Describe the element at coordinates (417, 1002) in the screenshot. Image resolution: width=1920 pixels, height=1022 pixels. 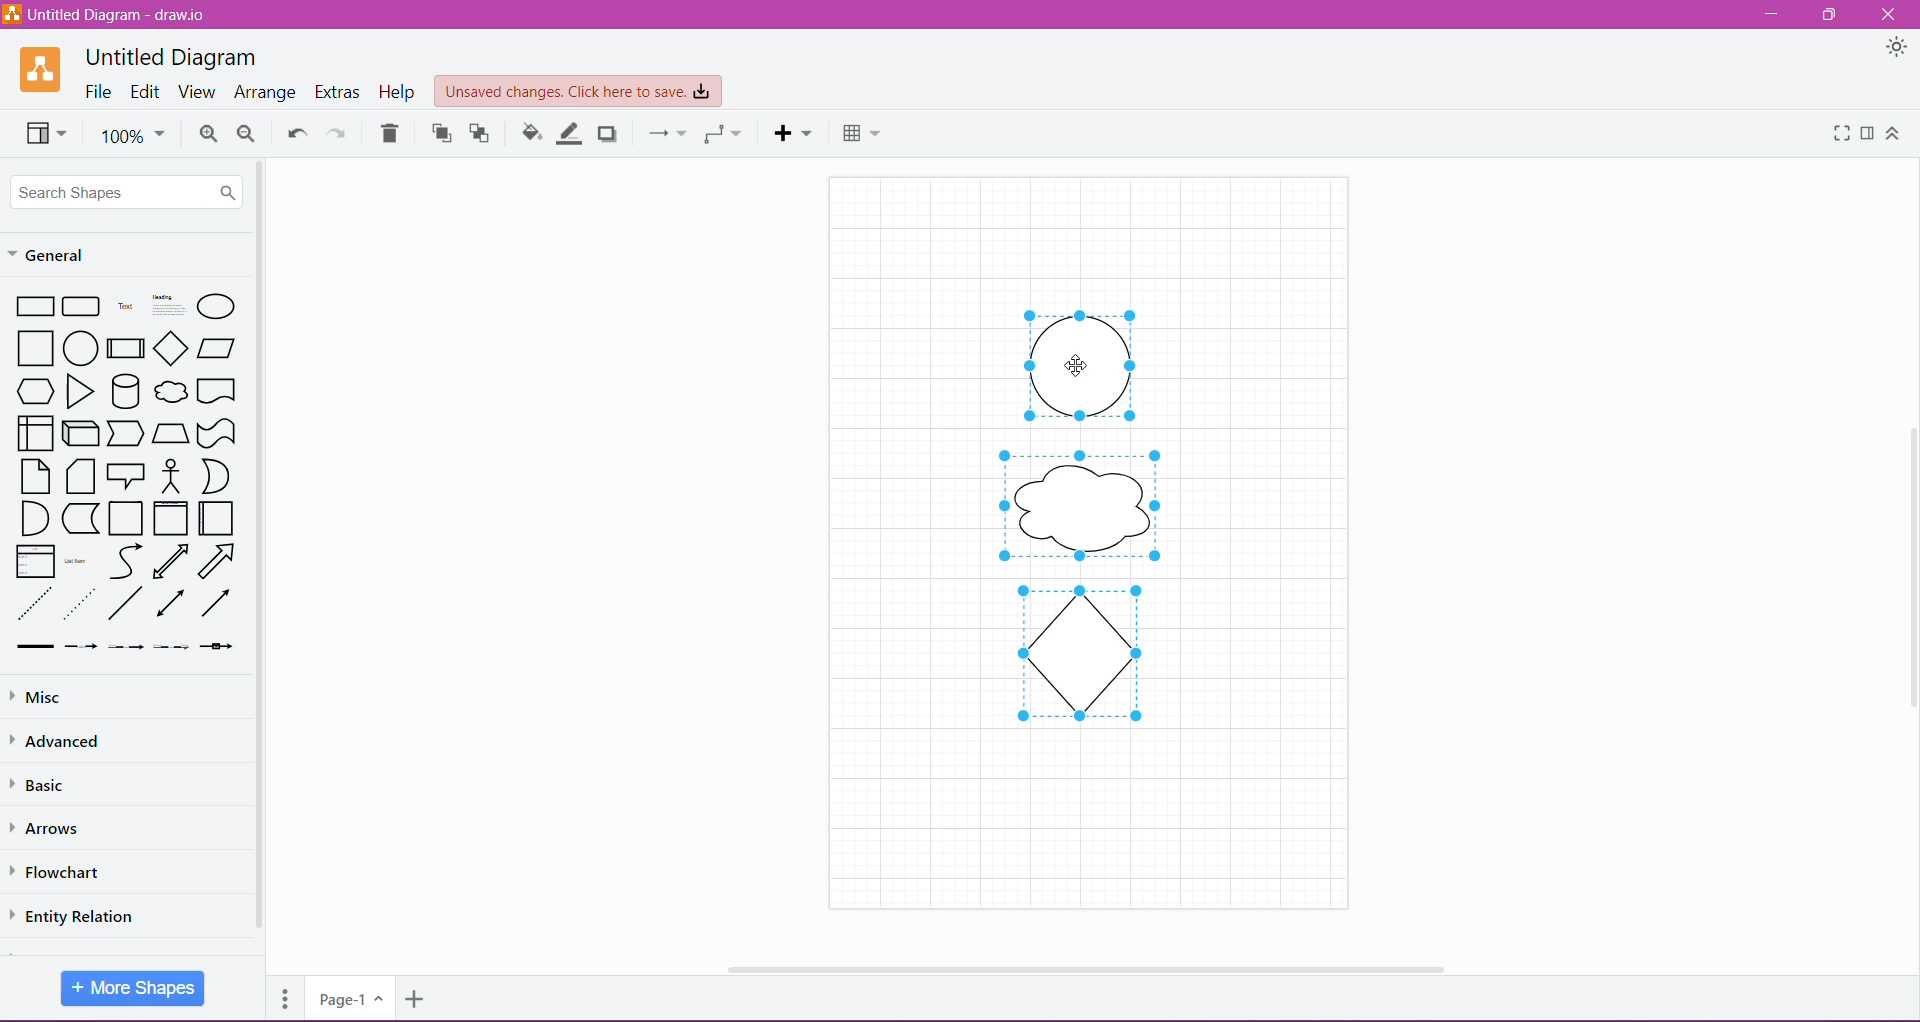
I see `Insert Page` at that location.